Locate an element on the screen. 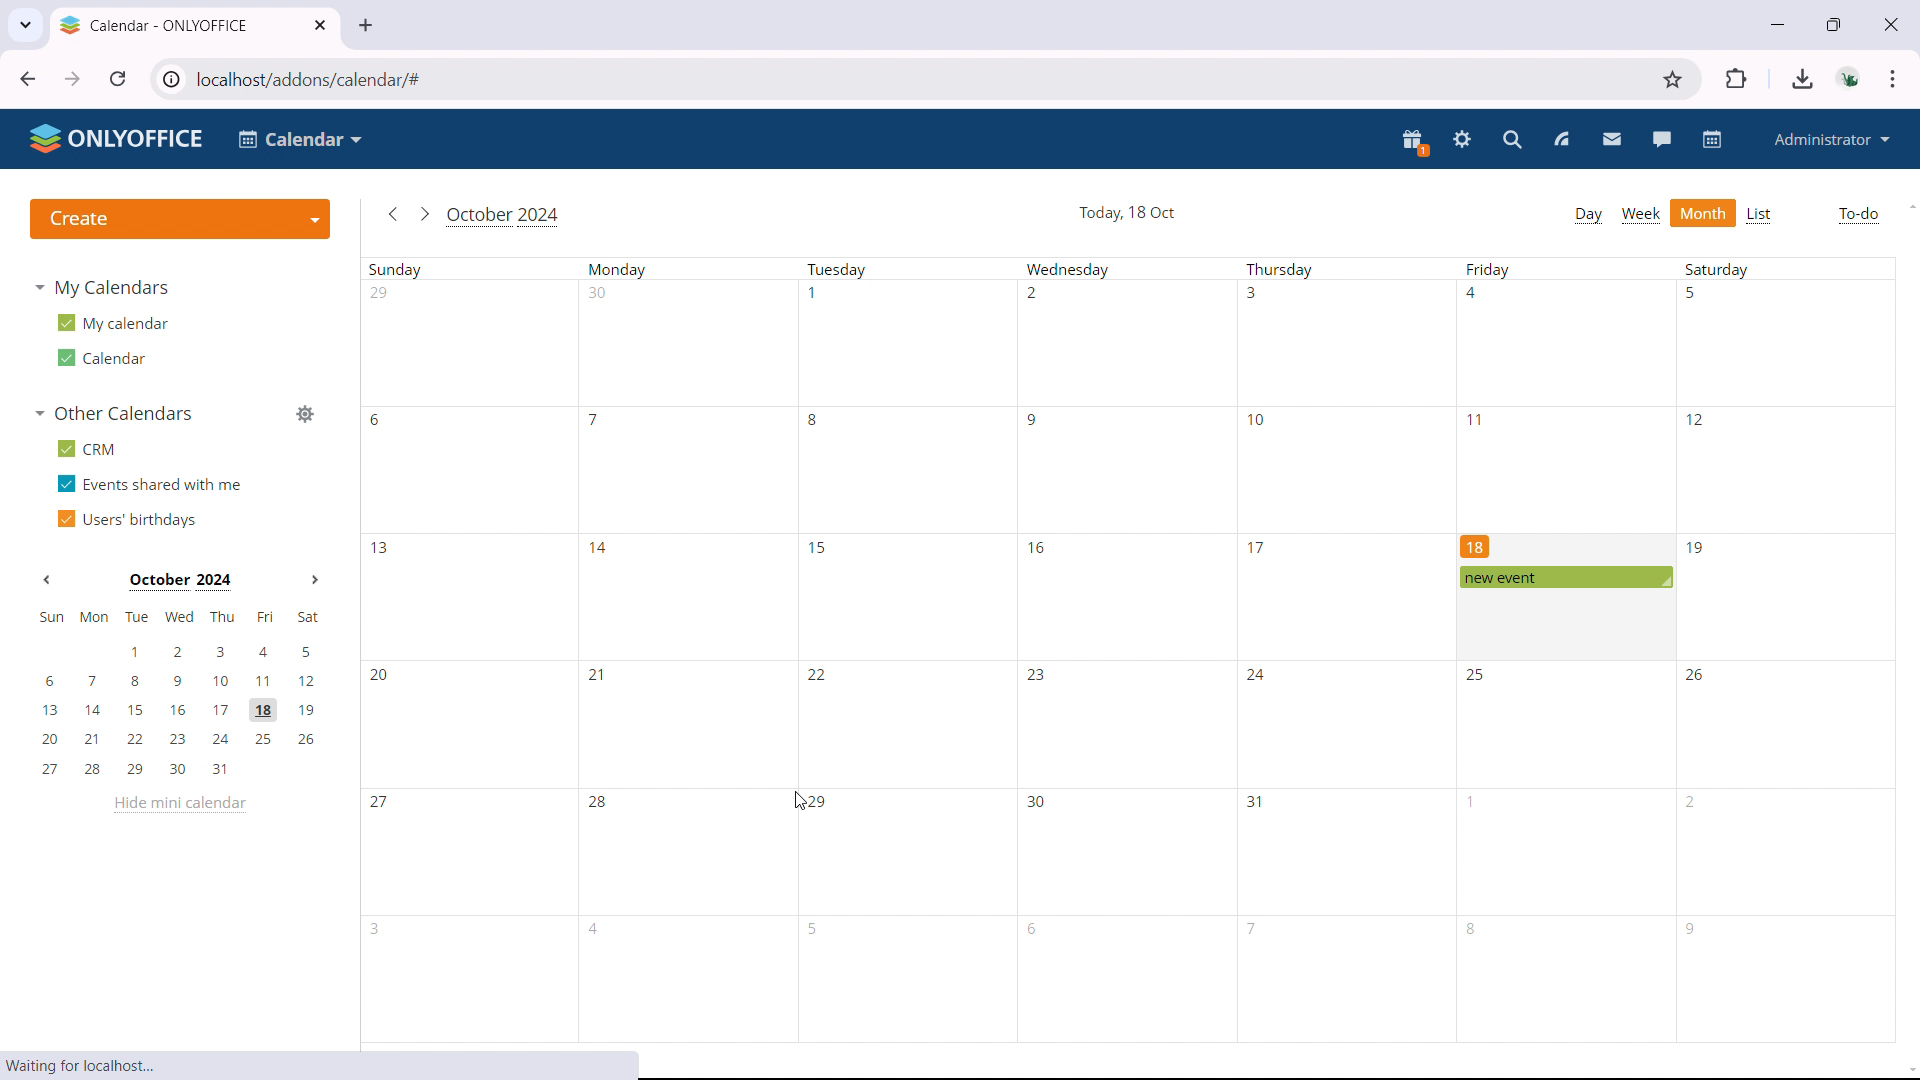 Image resolution: width=1920 pixels, height=1080 pixels. 30 is located at coordinates (599, 293).